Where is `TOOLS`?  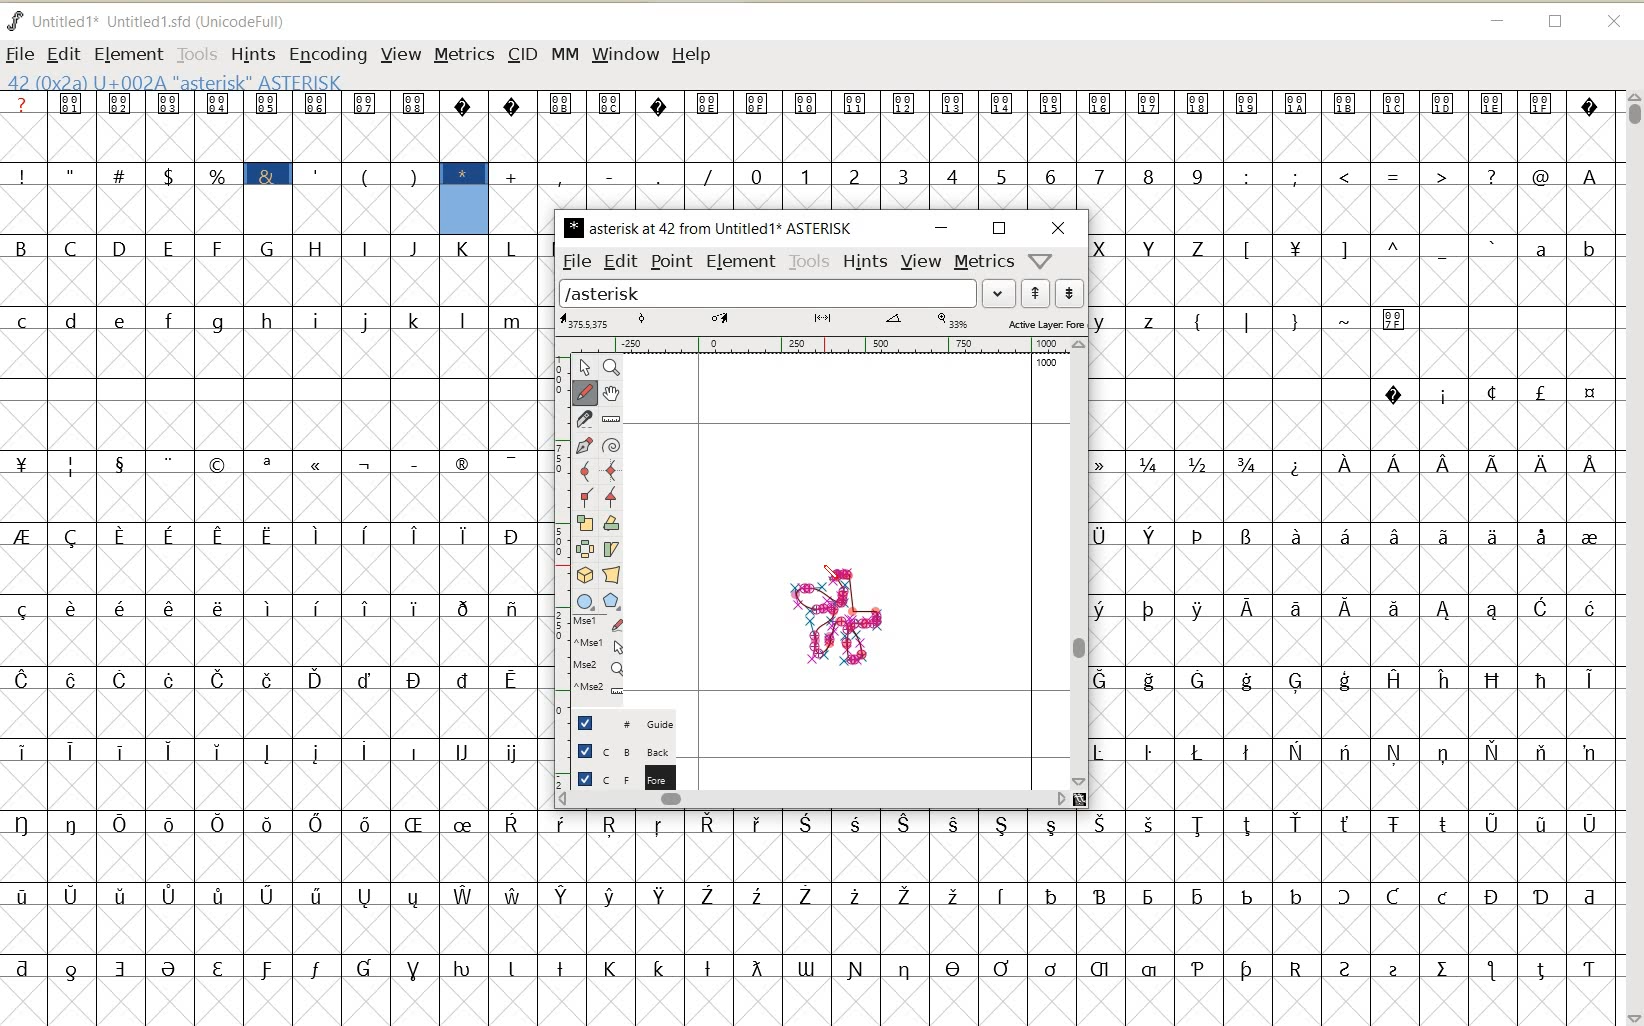
TOOLS is located at coordinates (808, 262).